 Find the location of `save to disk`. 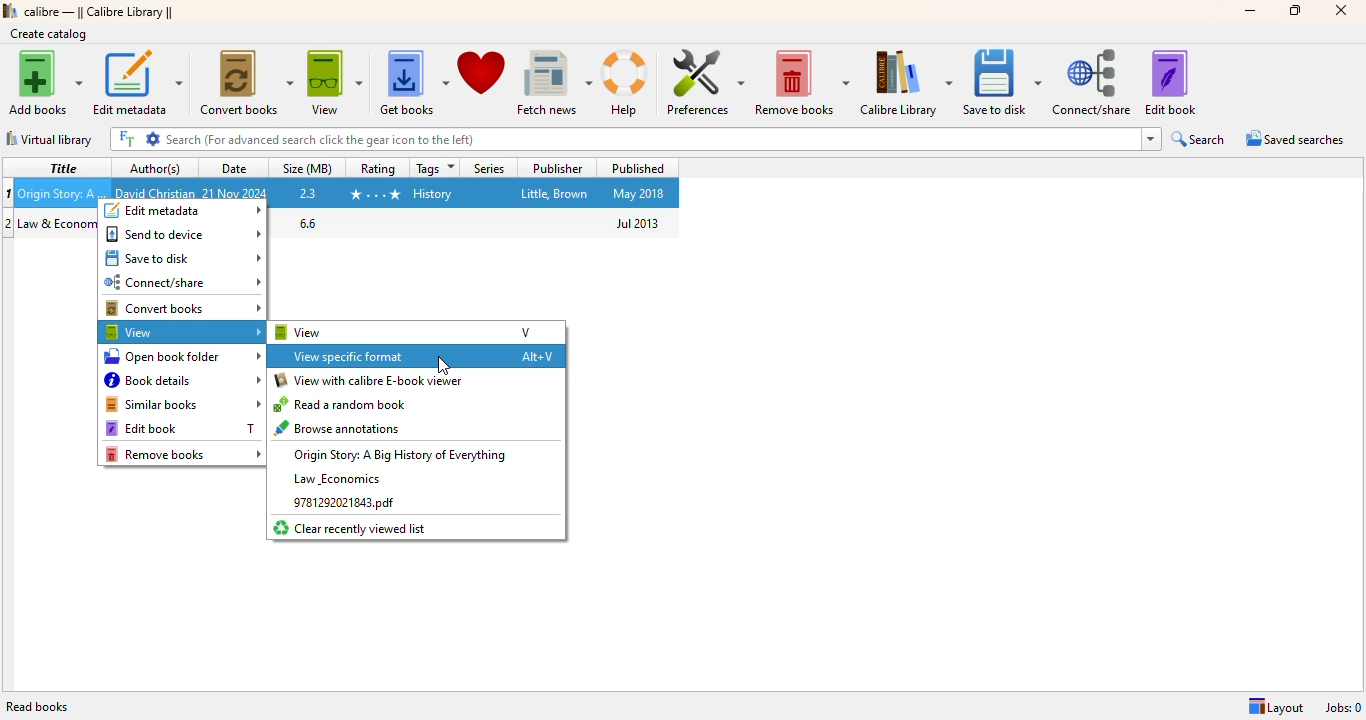

save to disk is located at coordinates (184, 258).